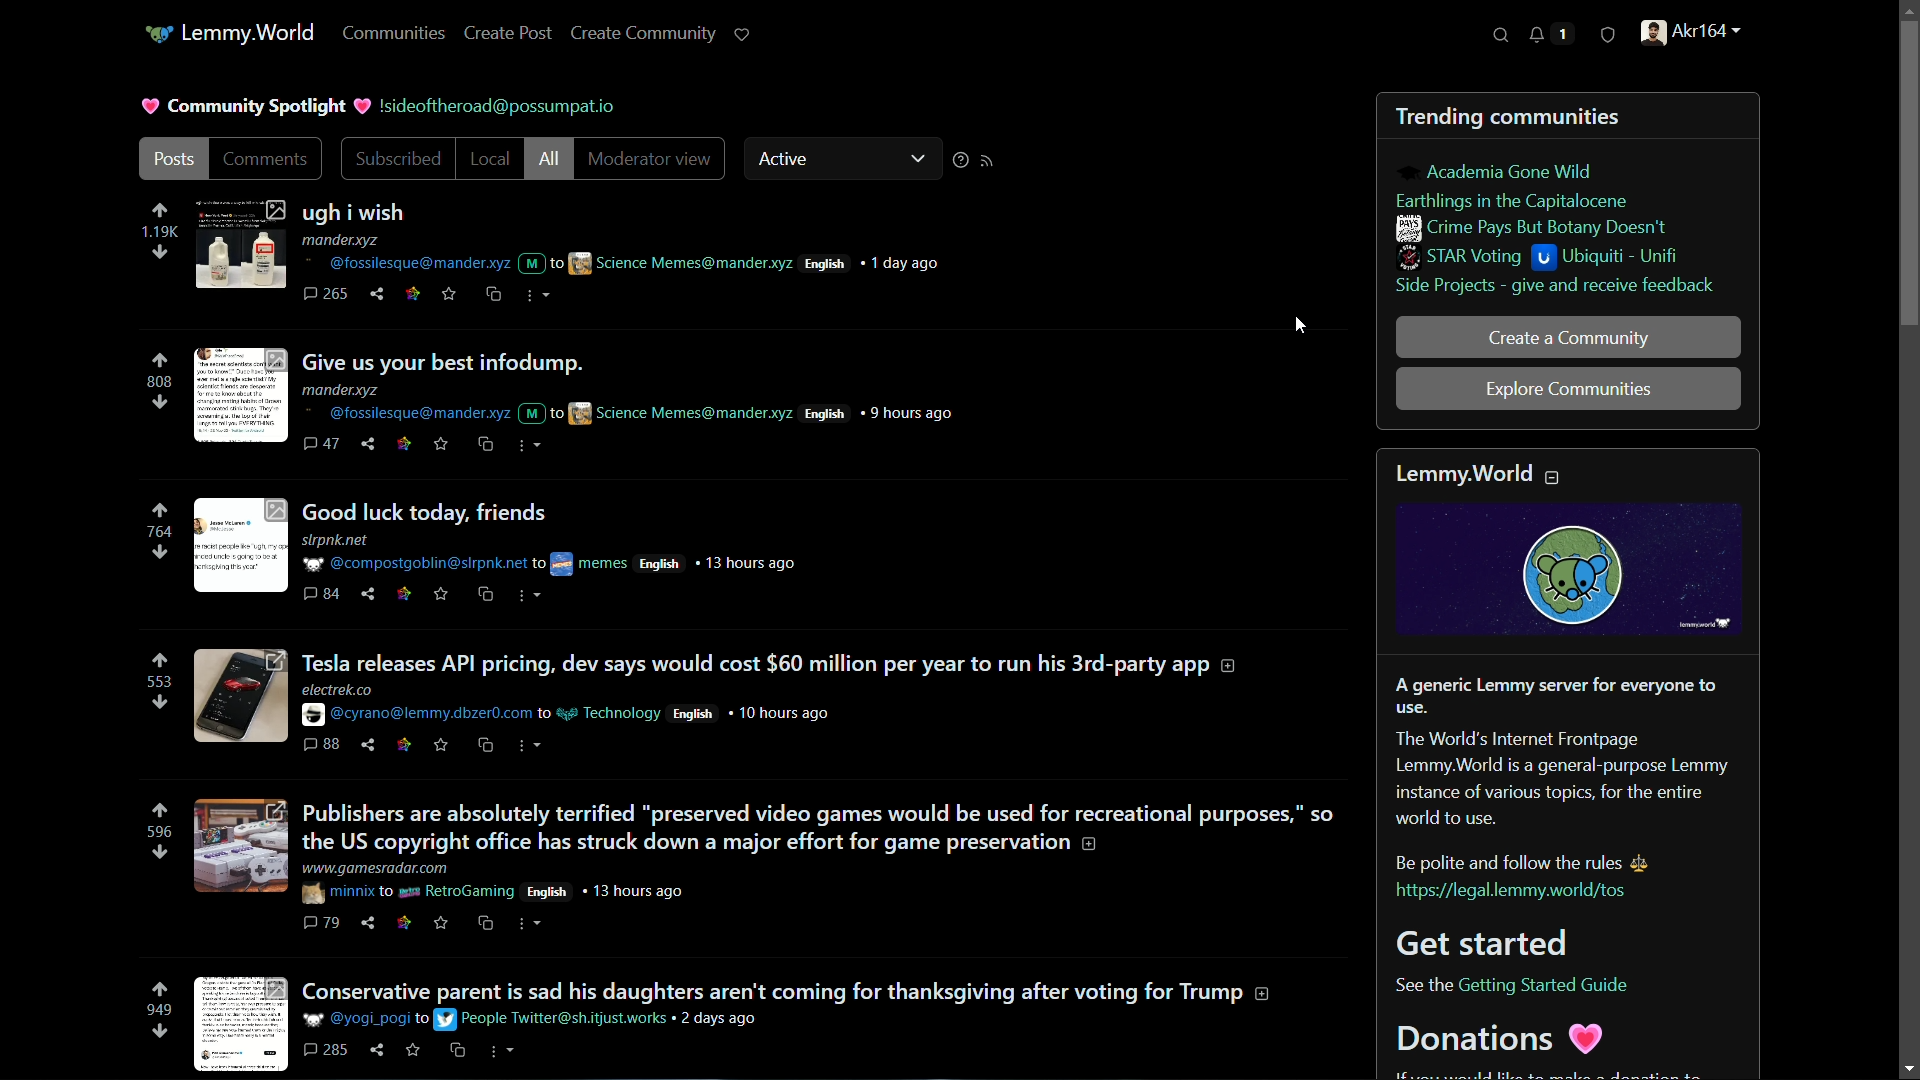 This screenshot has height=1080, width=1920. What do you see at coordinates (414, 293) in the screenshot?
I see `link` at bounding box center [414, 293].